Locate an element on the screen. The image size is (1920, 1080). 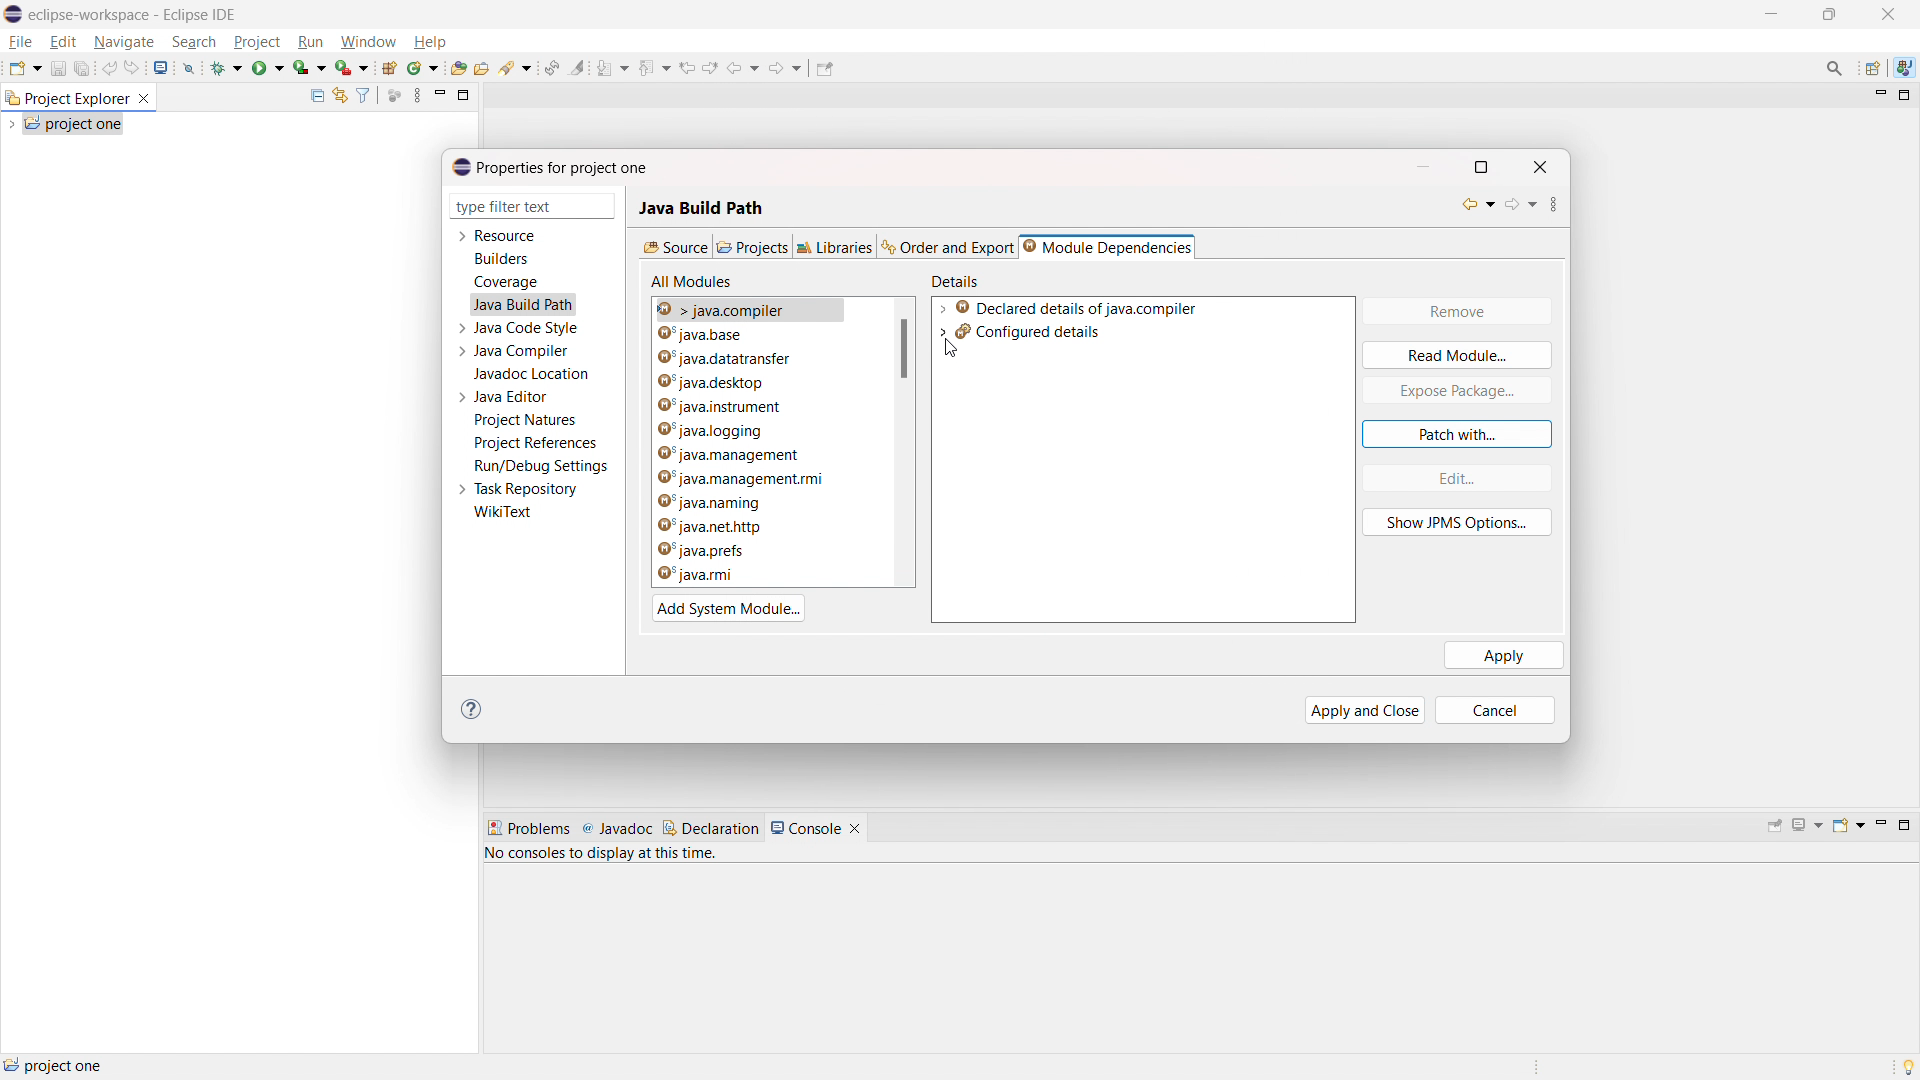
previous annotation is located at coordinates (653, 66).